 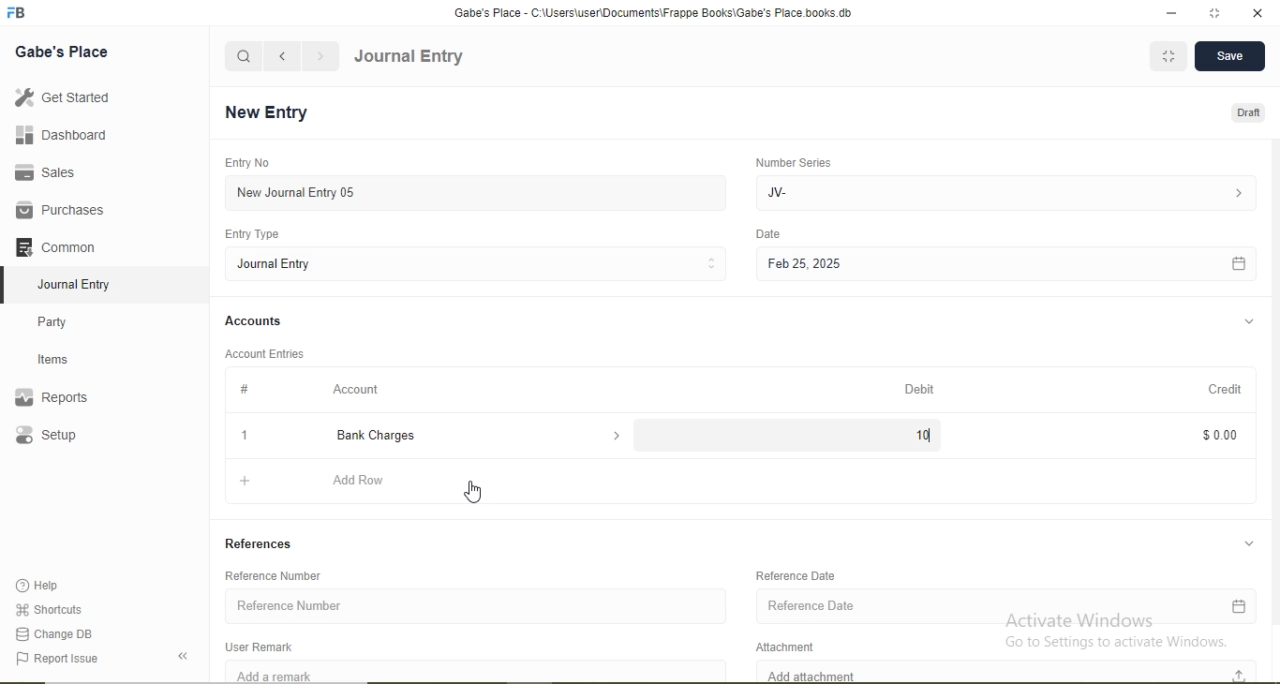 I want to click on resize, so click(x=1212, y=13).